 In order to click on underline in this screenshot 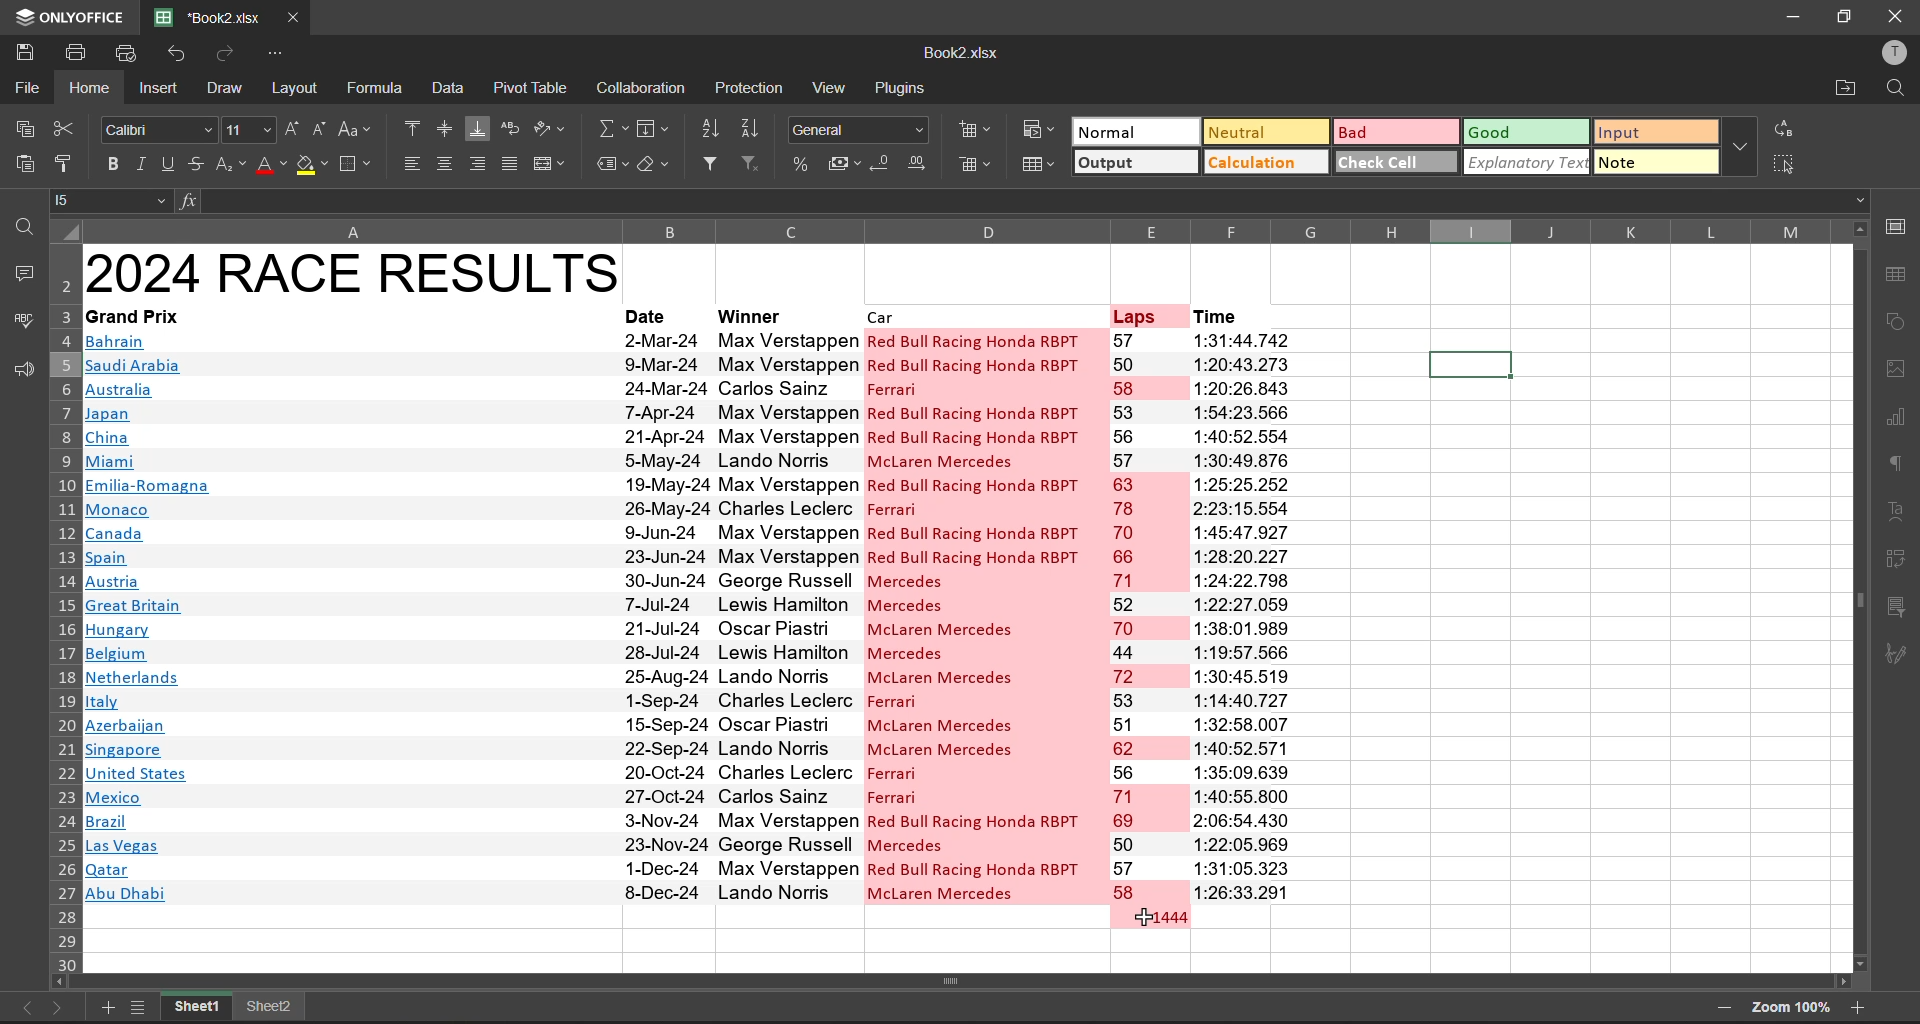, I will do `click(169, 162)`.